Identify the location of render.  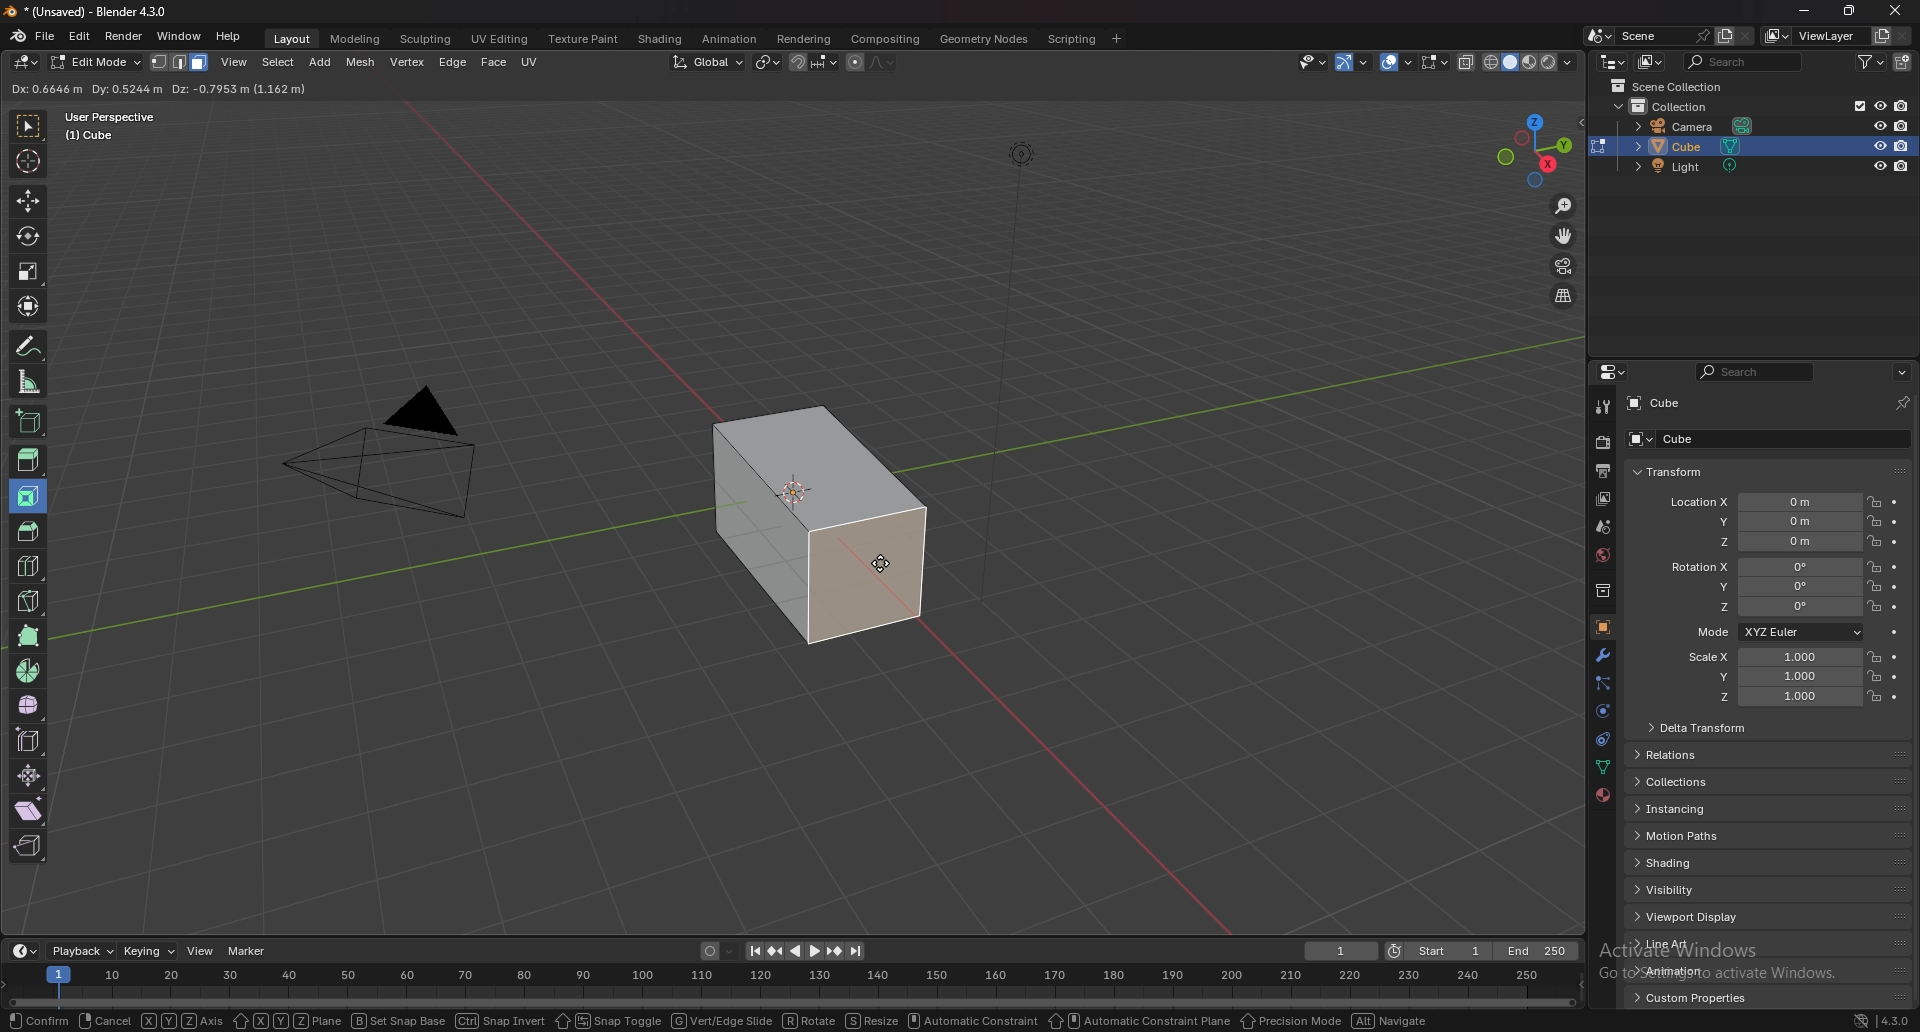
(1602, 443).